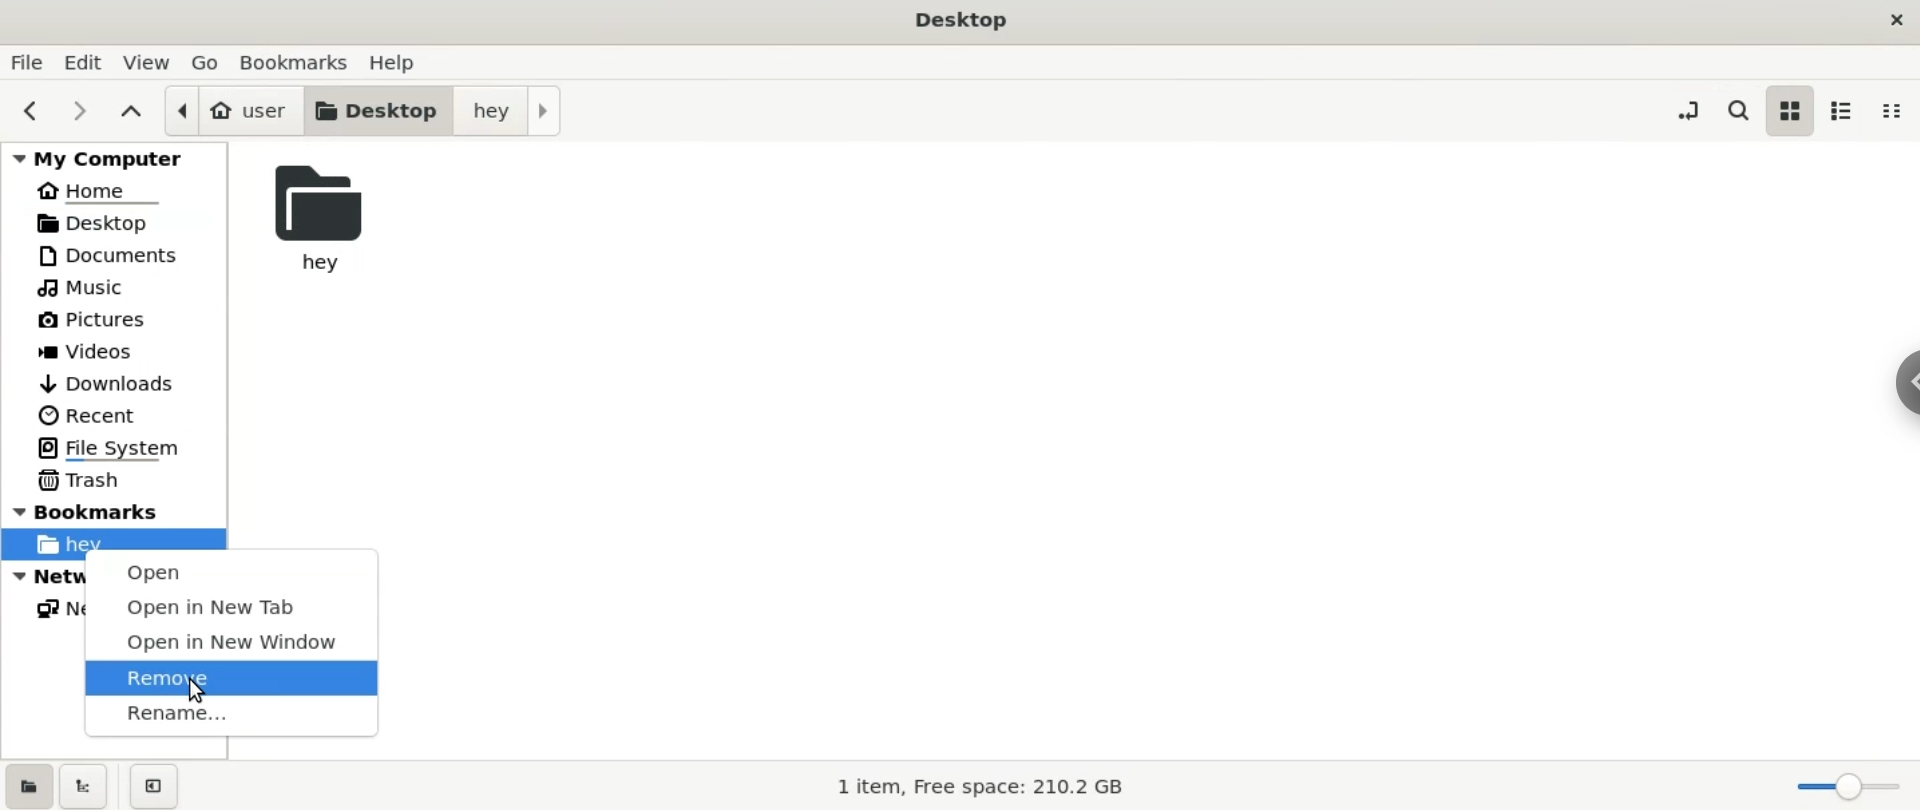 The height and width of the screenshot is (810, 1920). I want to click on show treeview, so click(88, 786).